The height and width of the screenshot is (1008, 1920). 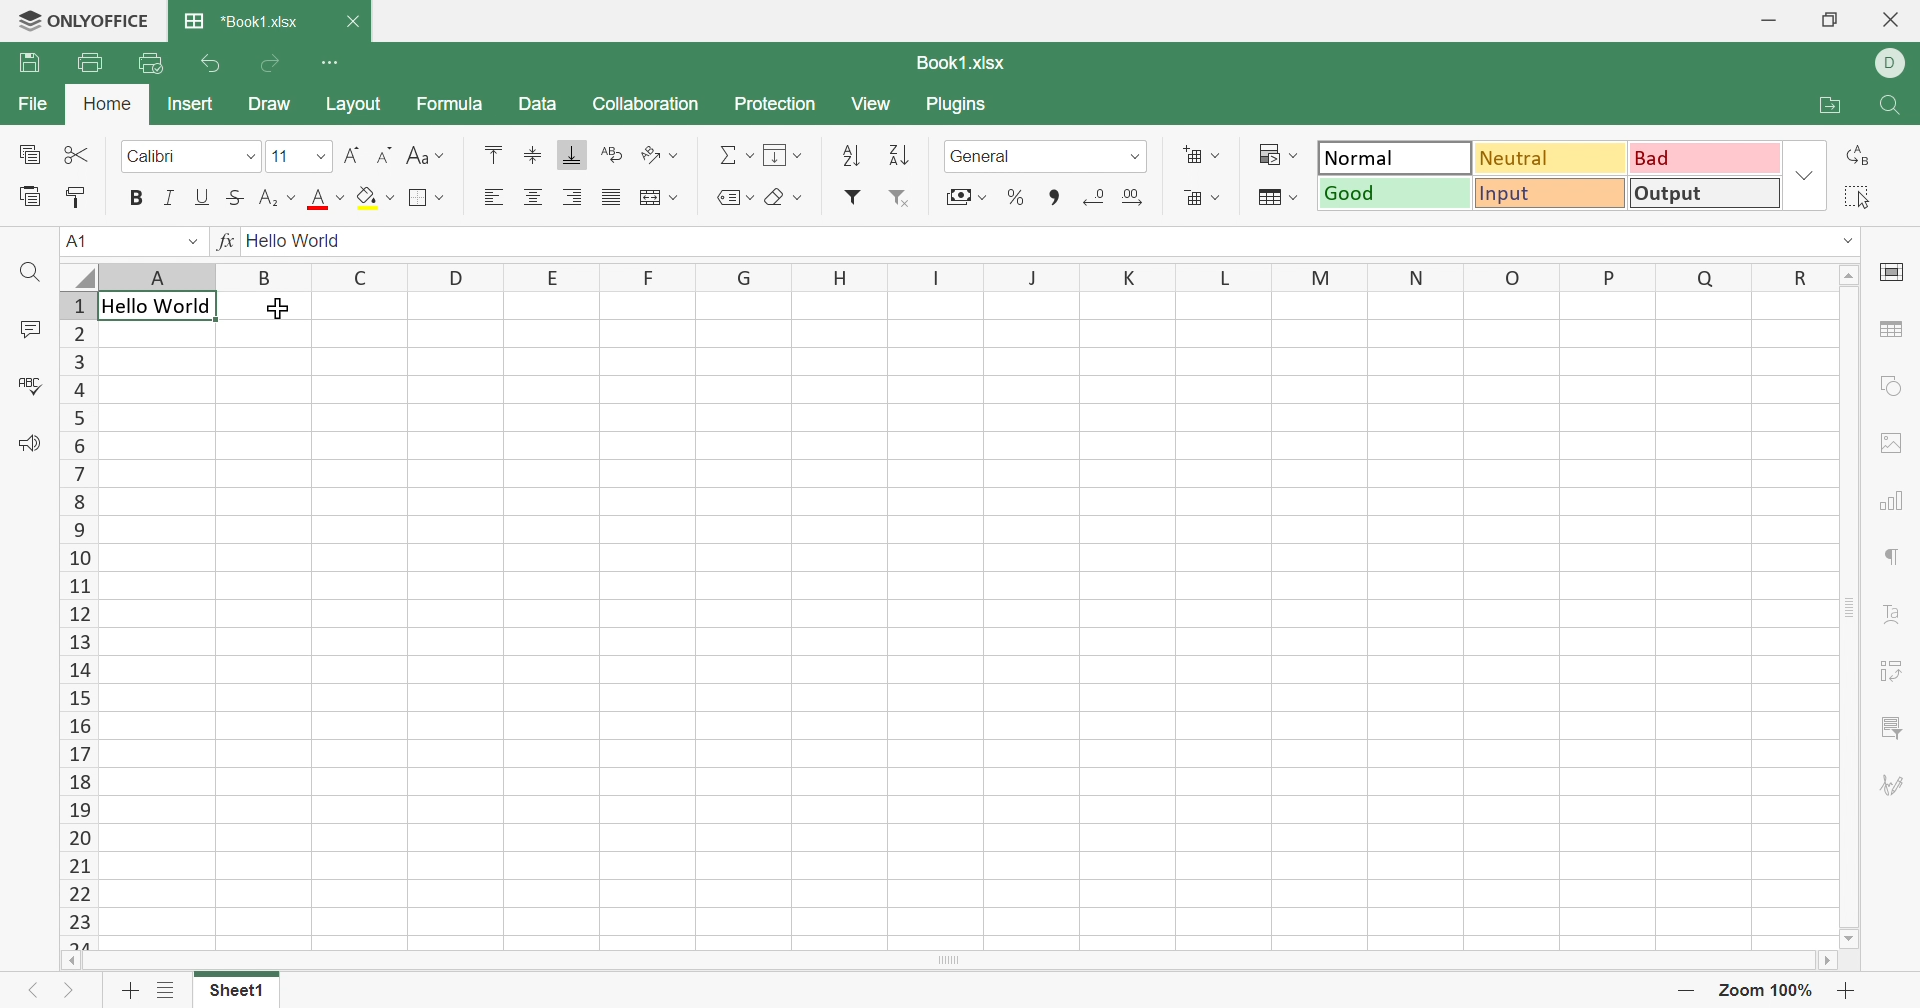 I want to click on Neutral, so click(x=1549, y=158).